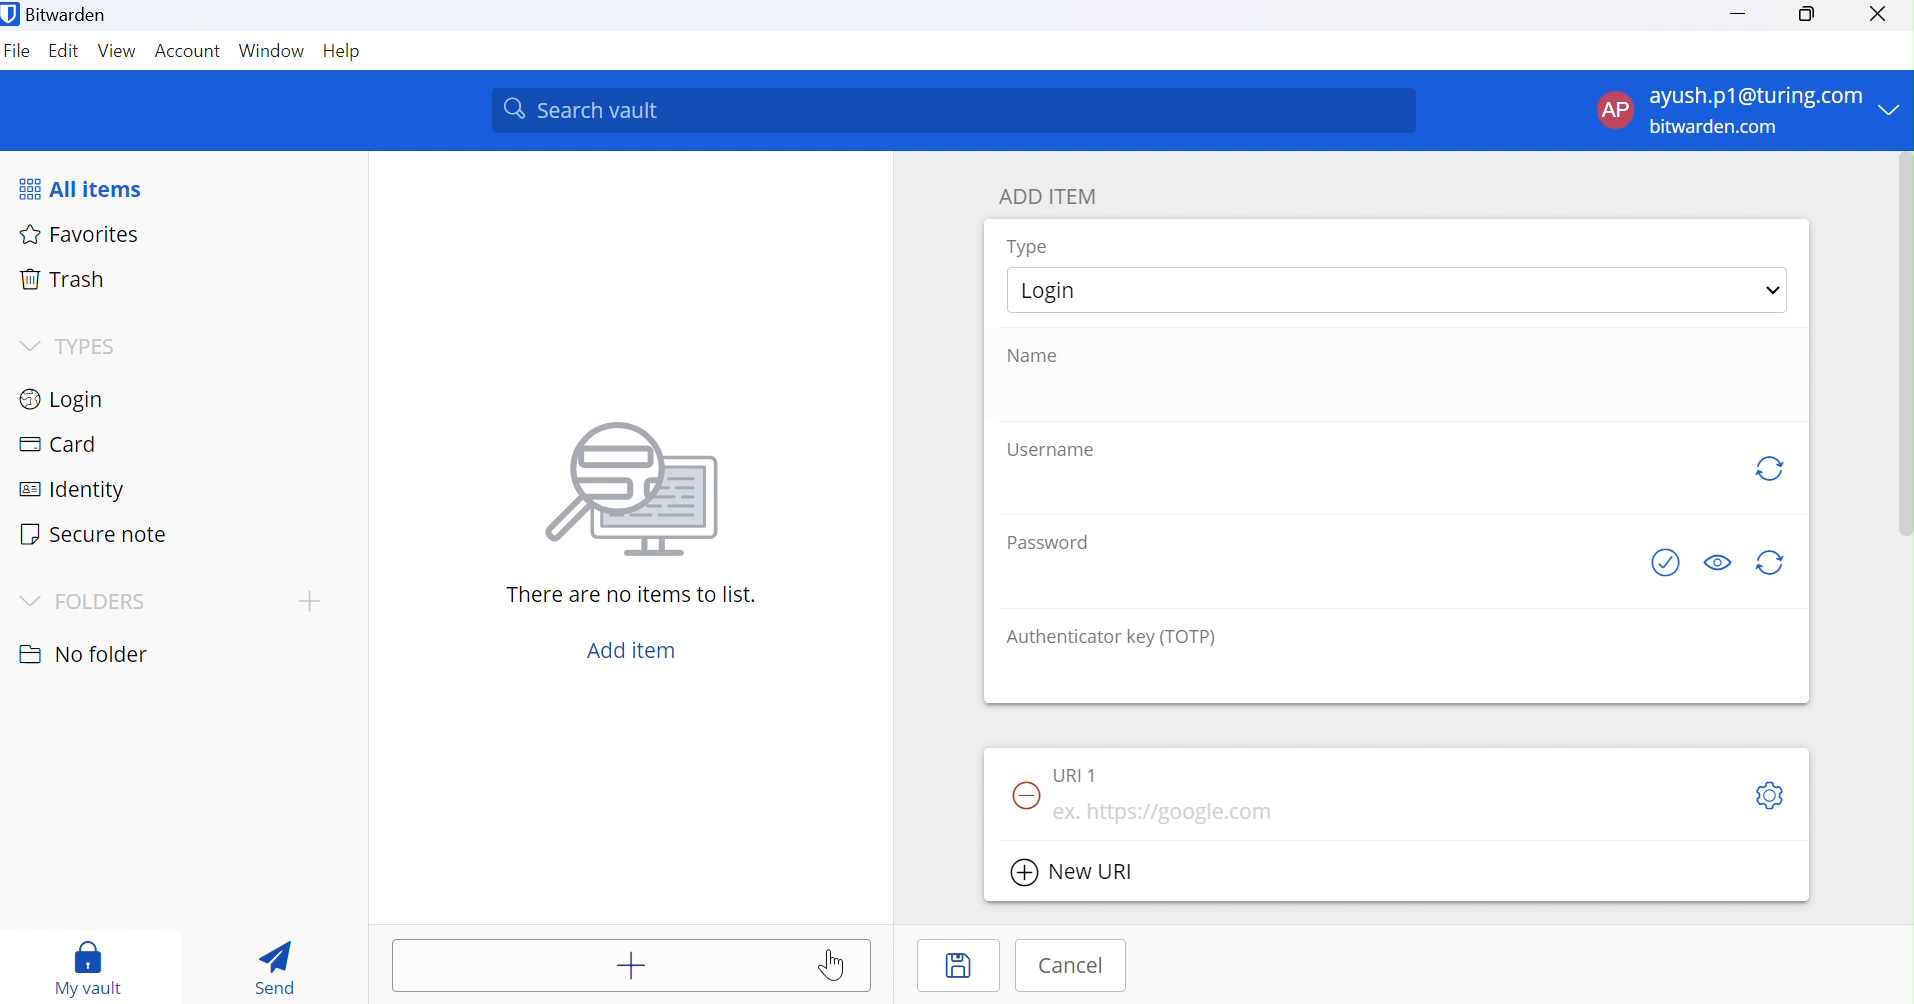  Describe the element at coordinates (1398, 676) in the screenshot. I see `add authenticator key (TOTP)` at that location.